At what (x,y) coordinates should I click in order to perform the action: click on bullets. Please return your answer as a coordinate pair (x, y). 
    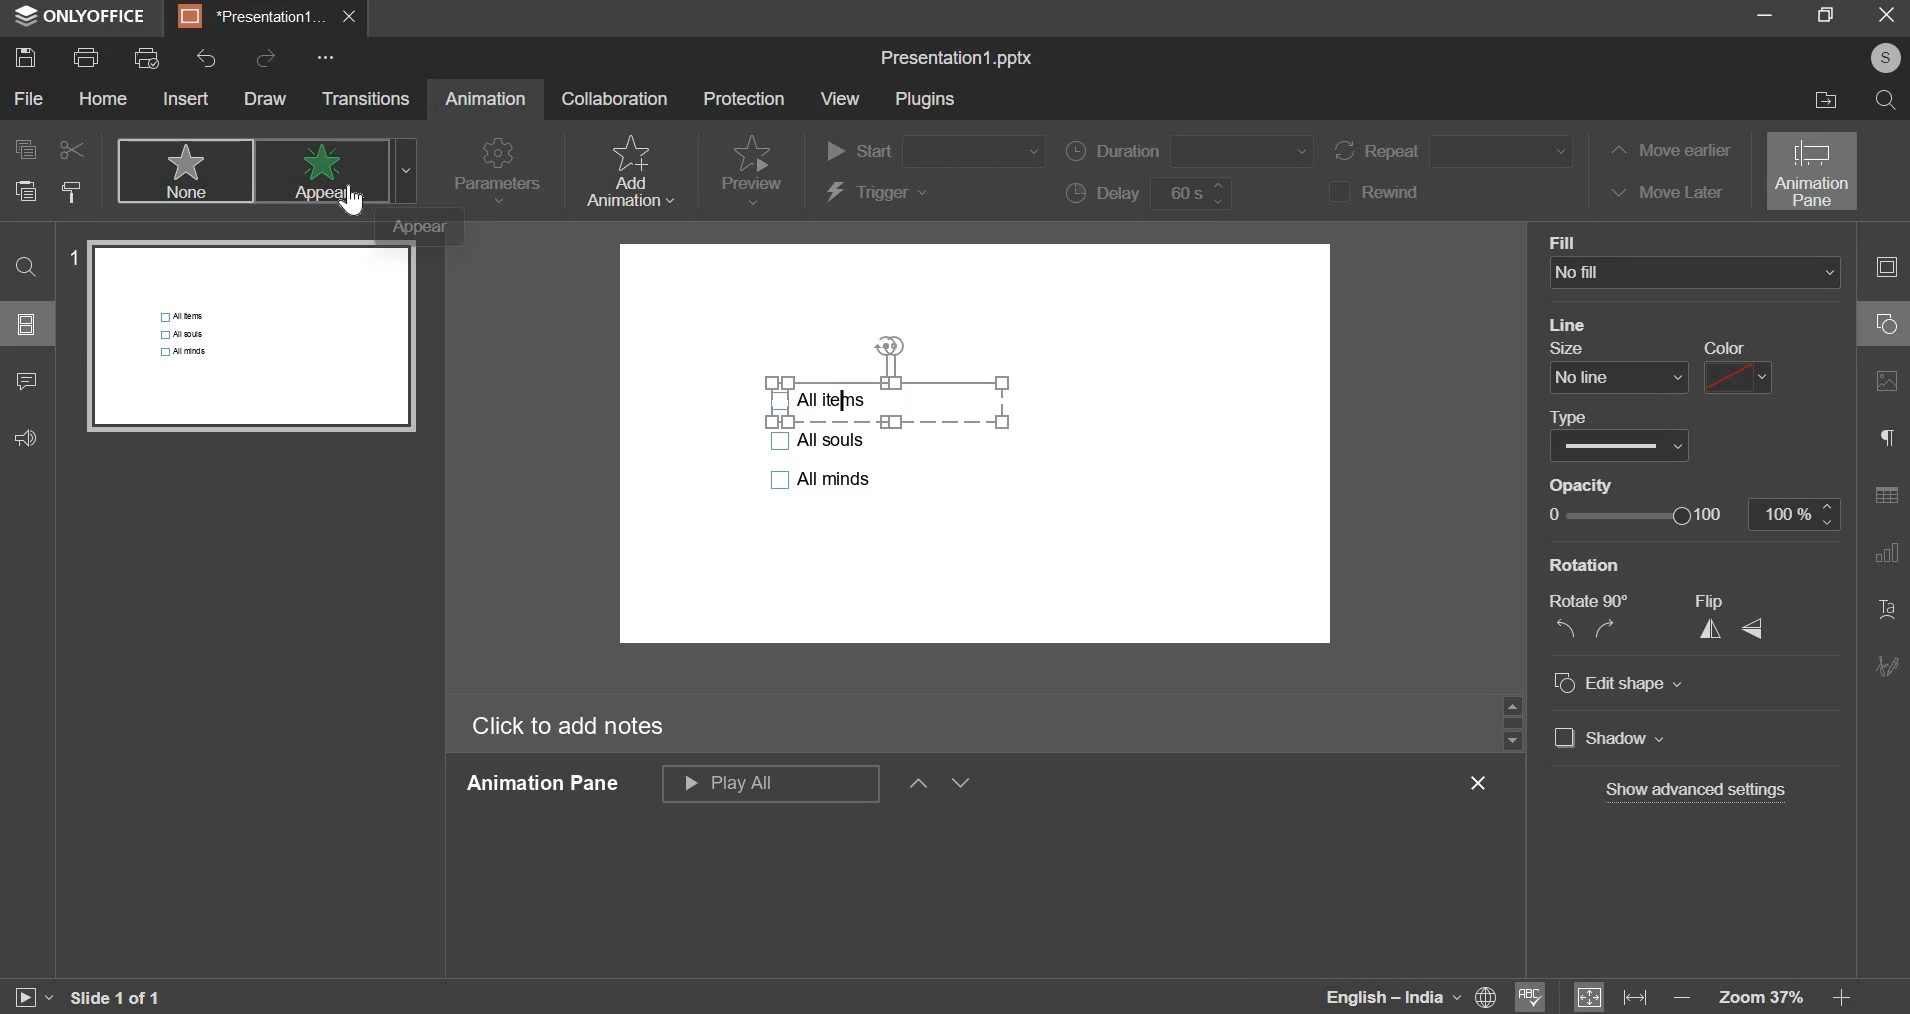
    Looking at the image, I should click on (892, 411).